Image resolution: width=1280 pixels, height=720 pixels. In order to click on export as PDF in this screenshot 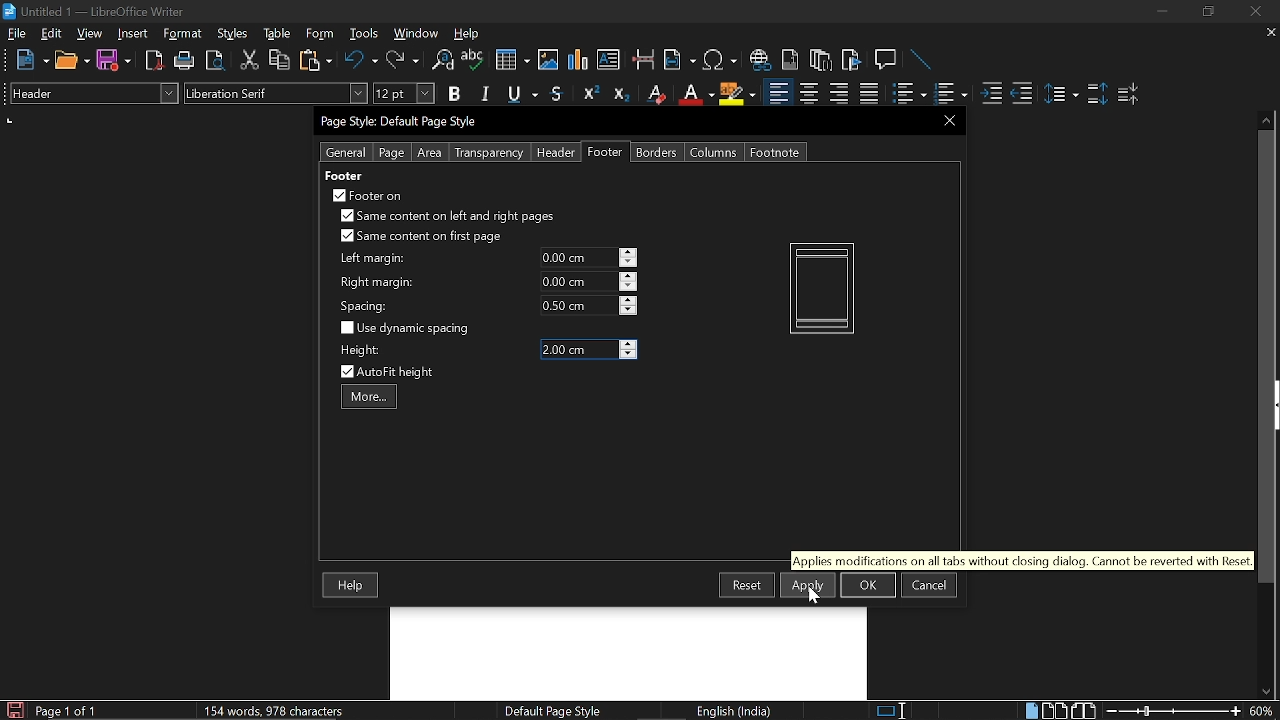, I will do `click(155, 62)`.